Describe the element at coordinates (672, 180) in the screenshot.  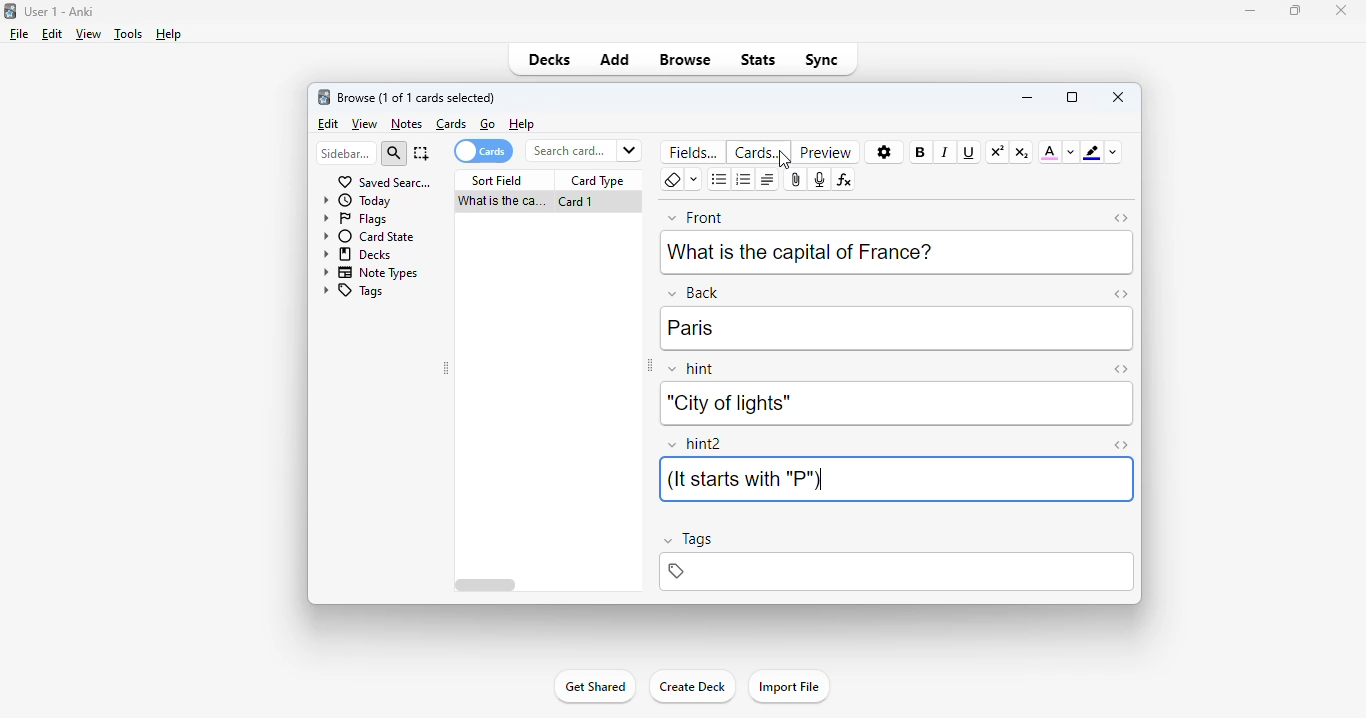
I see `remove formatting` at that location.